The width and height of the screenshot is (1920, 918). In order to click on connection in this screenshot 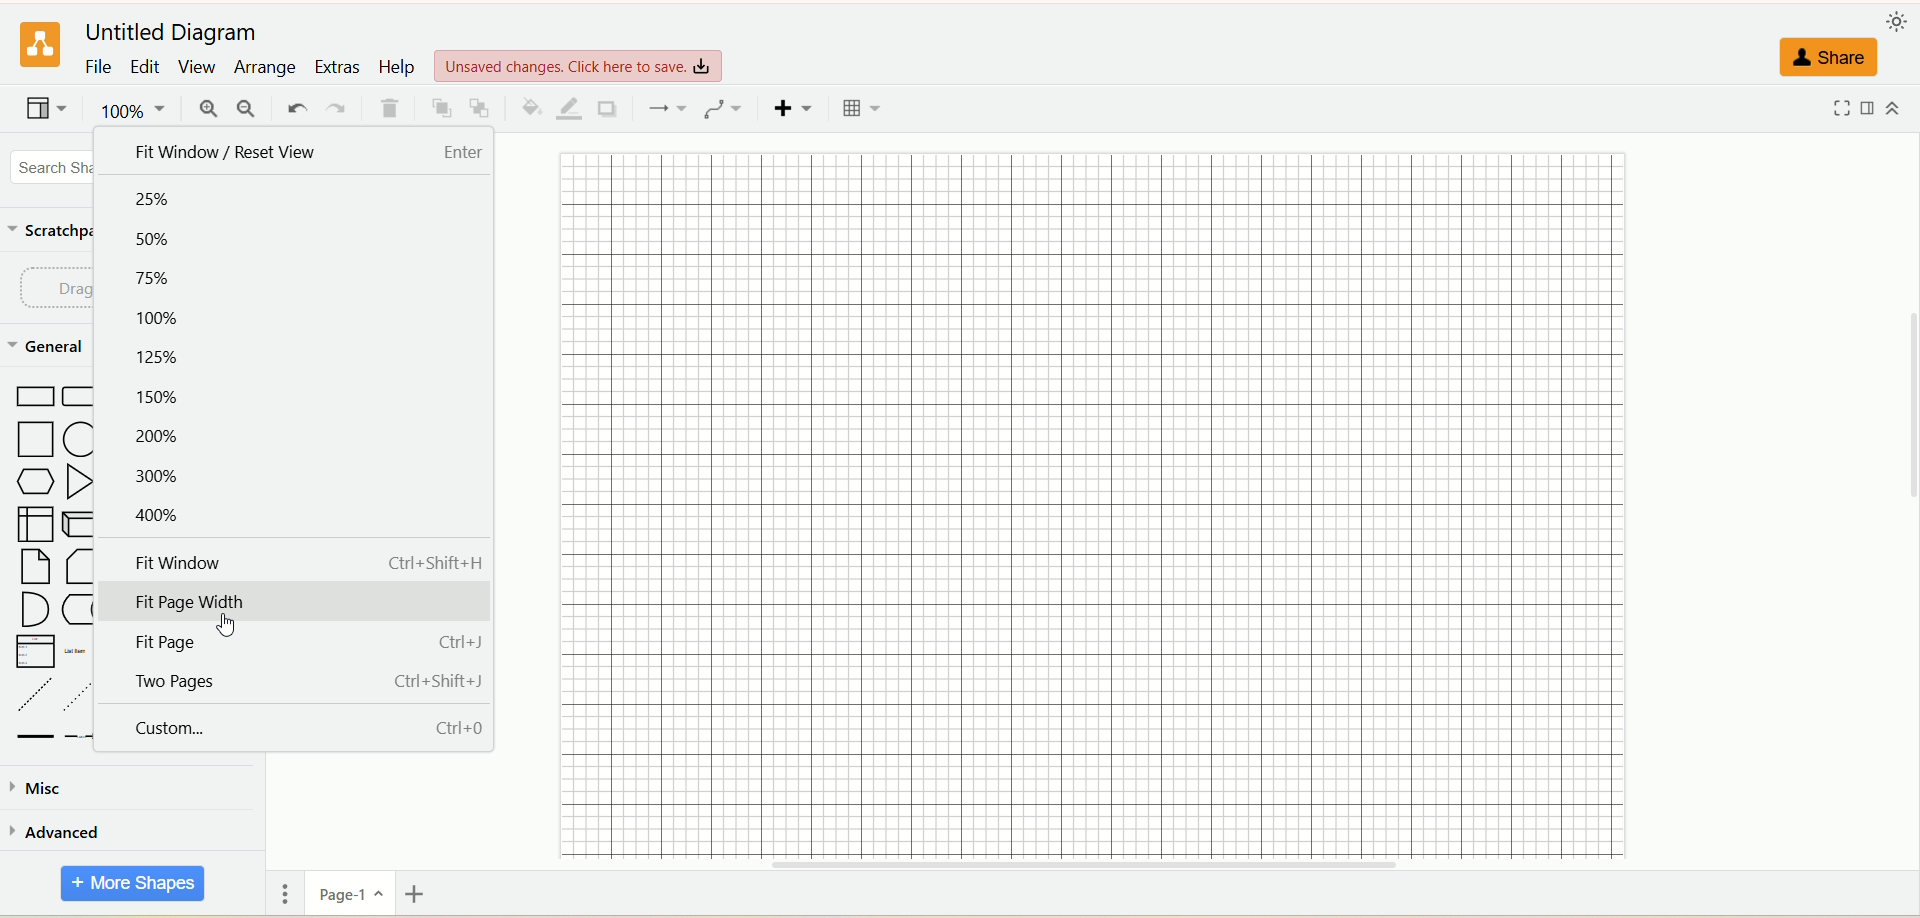, I will do `click(665, 107)`.